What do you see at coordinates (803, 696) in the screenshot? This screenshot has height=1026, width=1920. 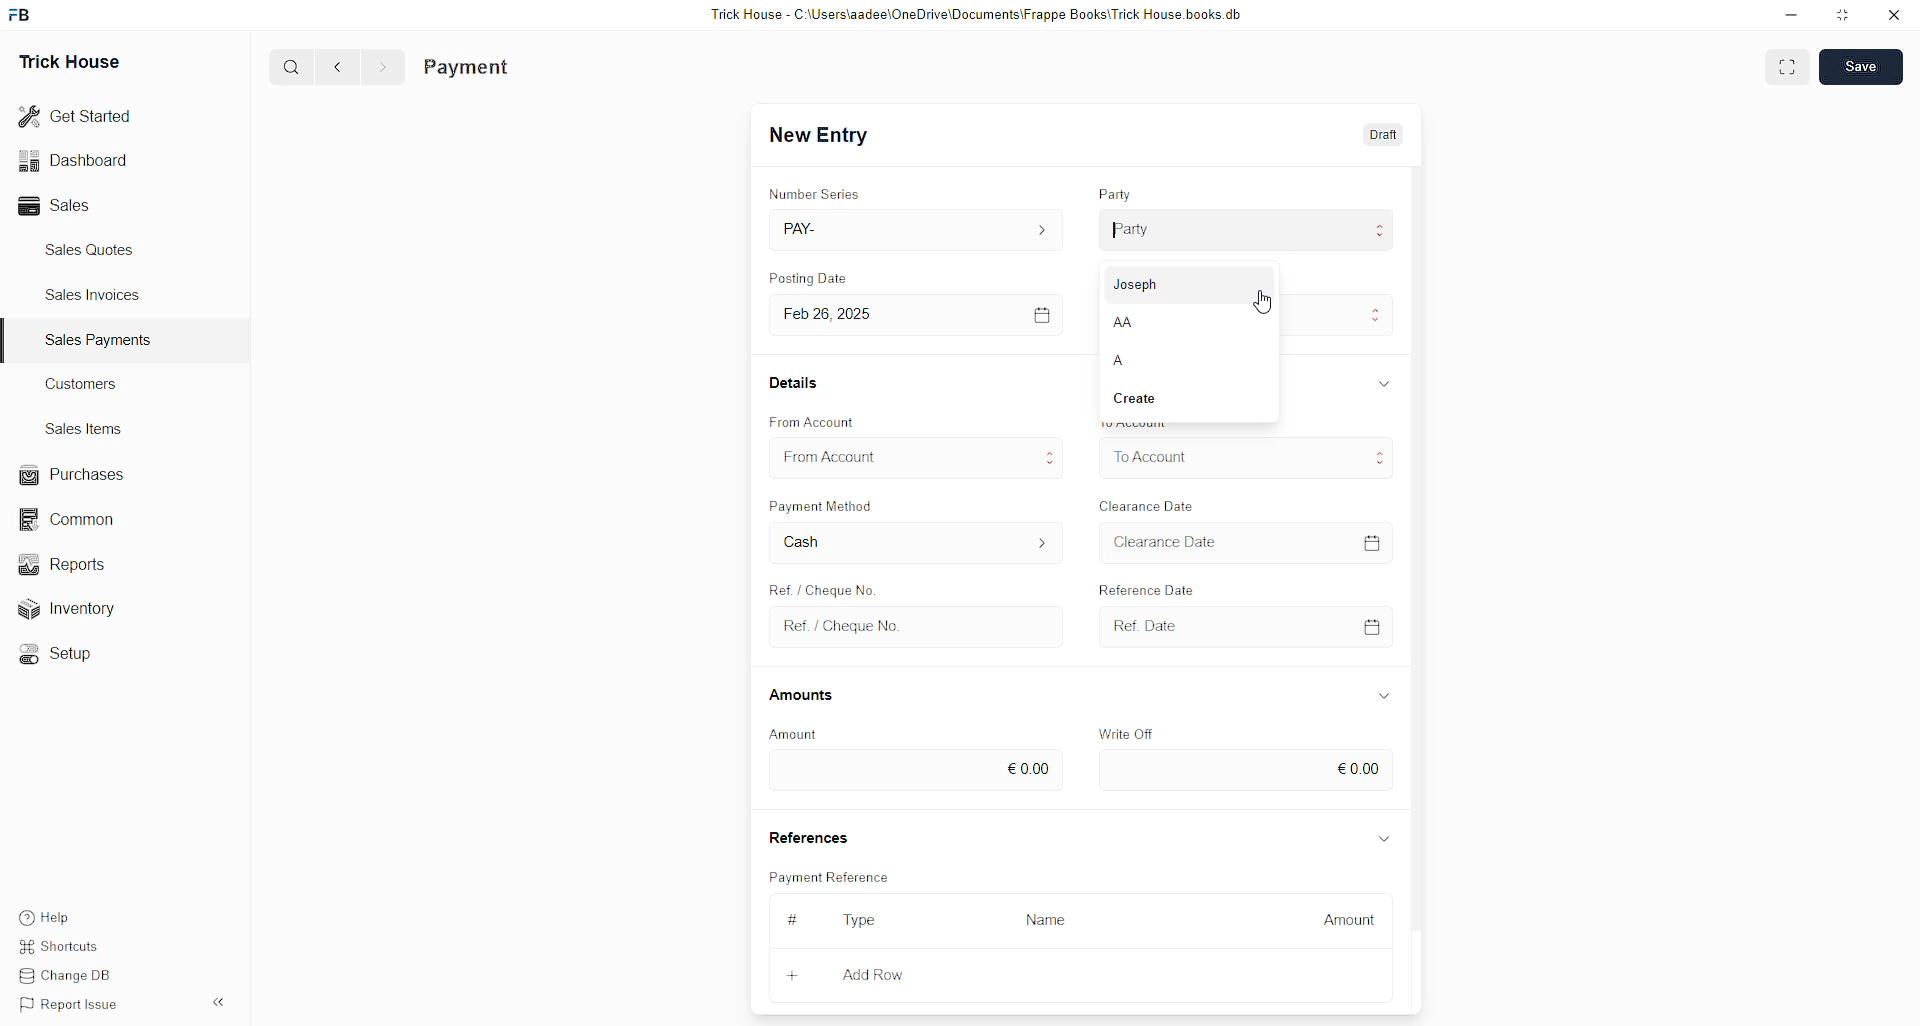 I see `Amounts` at bounding box center [803, 696].